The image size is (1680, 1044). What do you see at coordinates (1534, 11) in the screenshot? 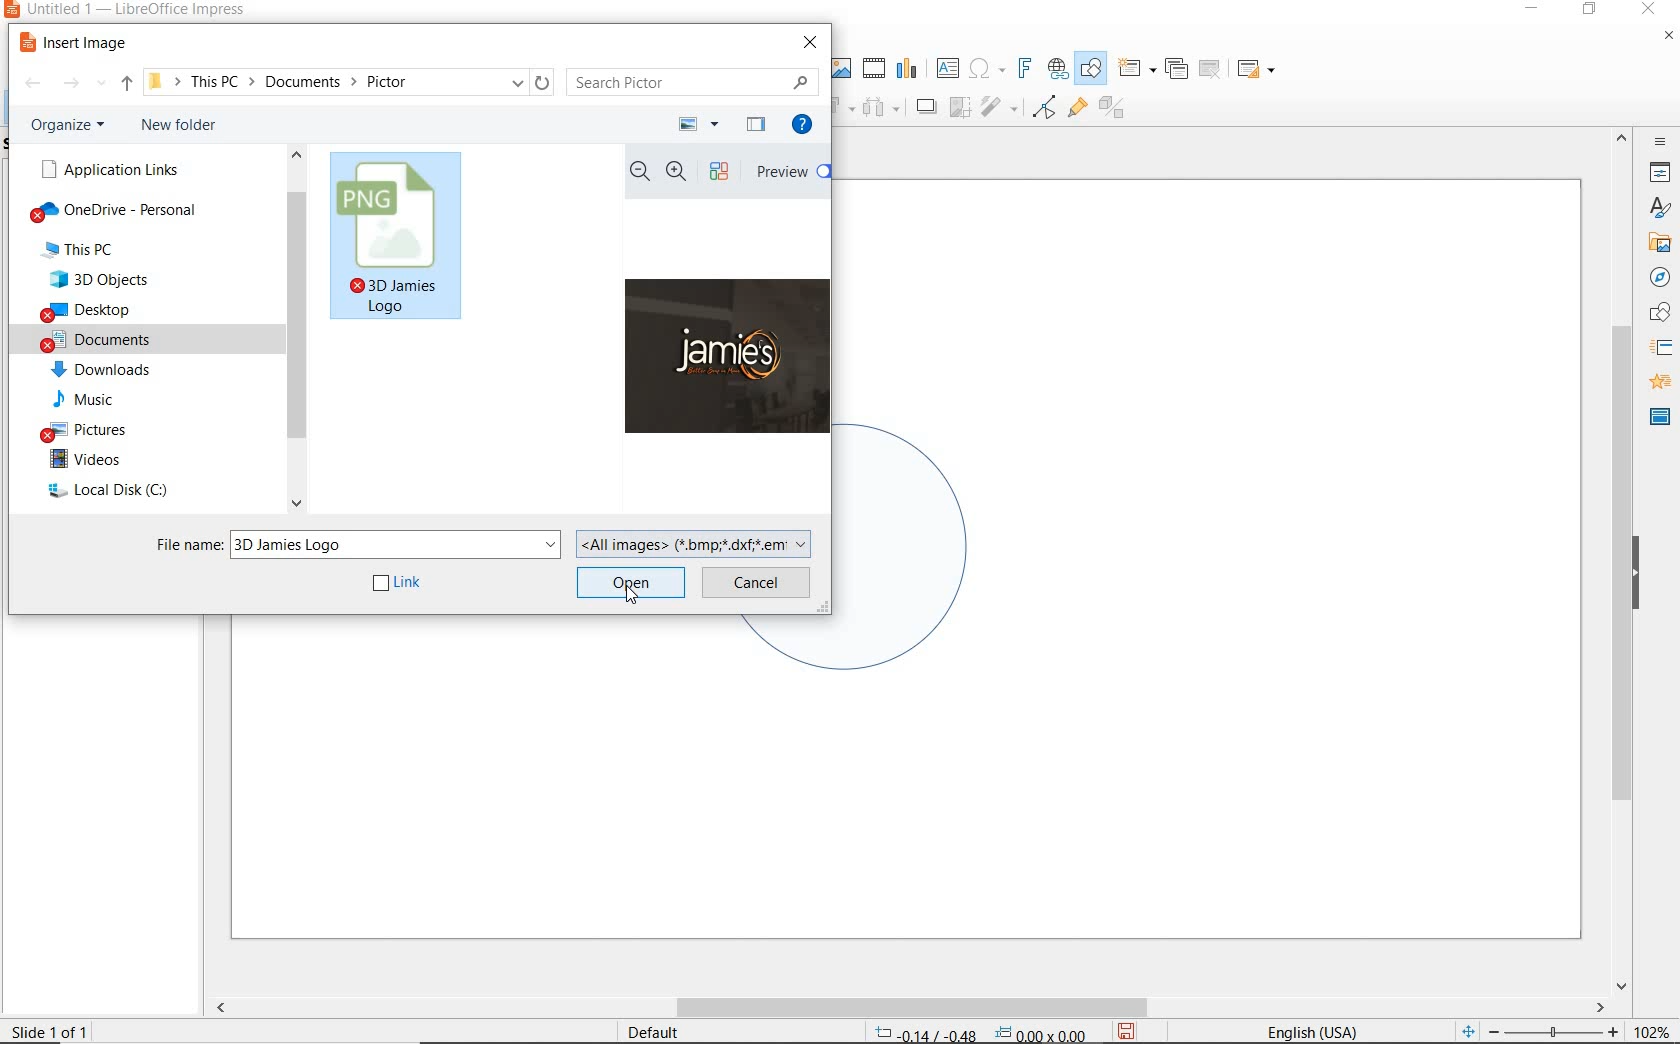
I see `minimize` at bounding box center [1534, 11].